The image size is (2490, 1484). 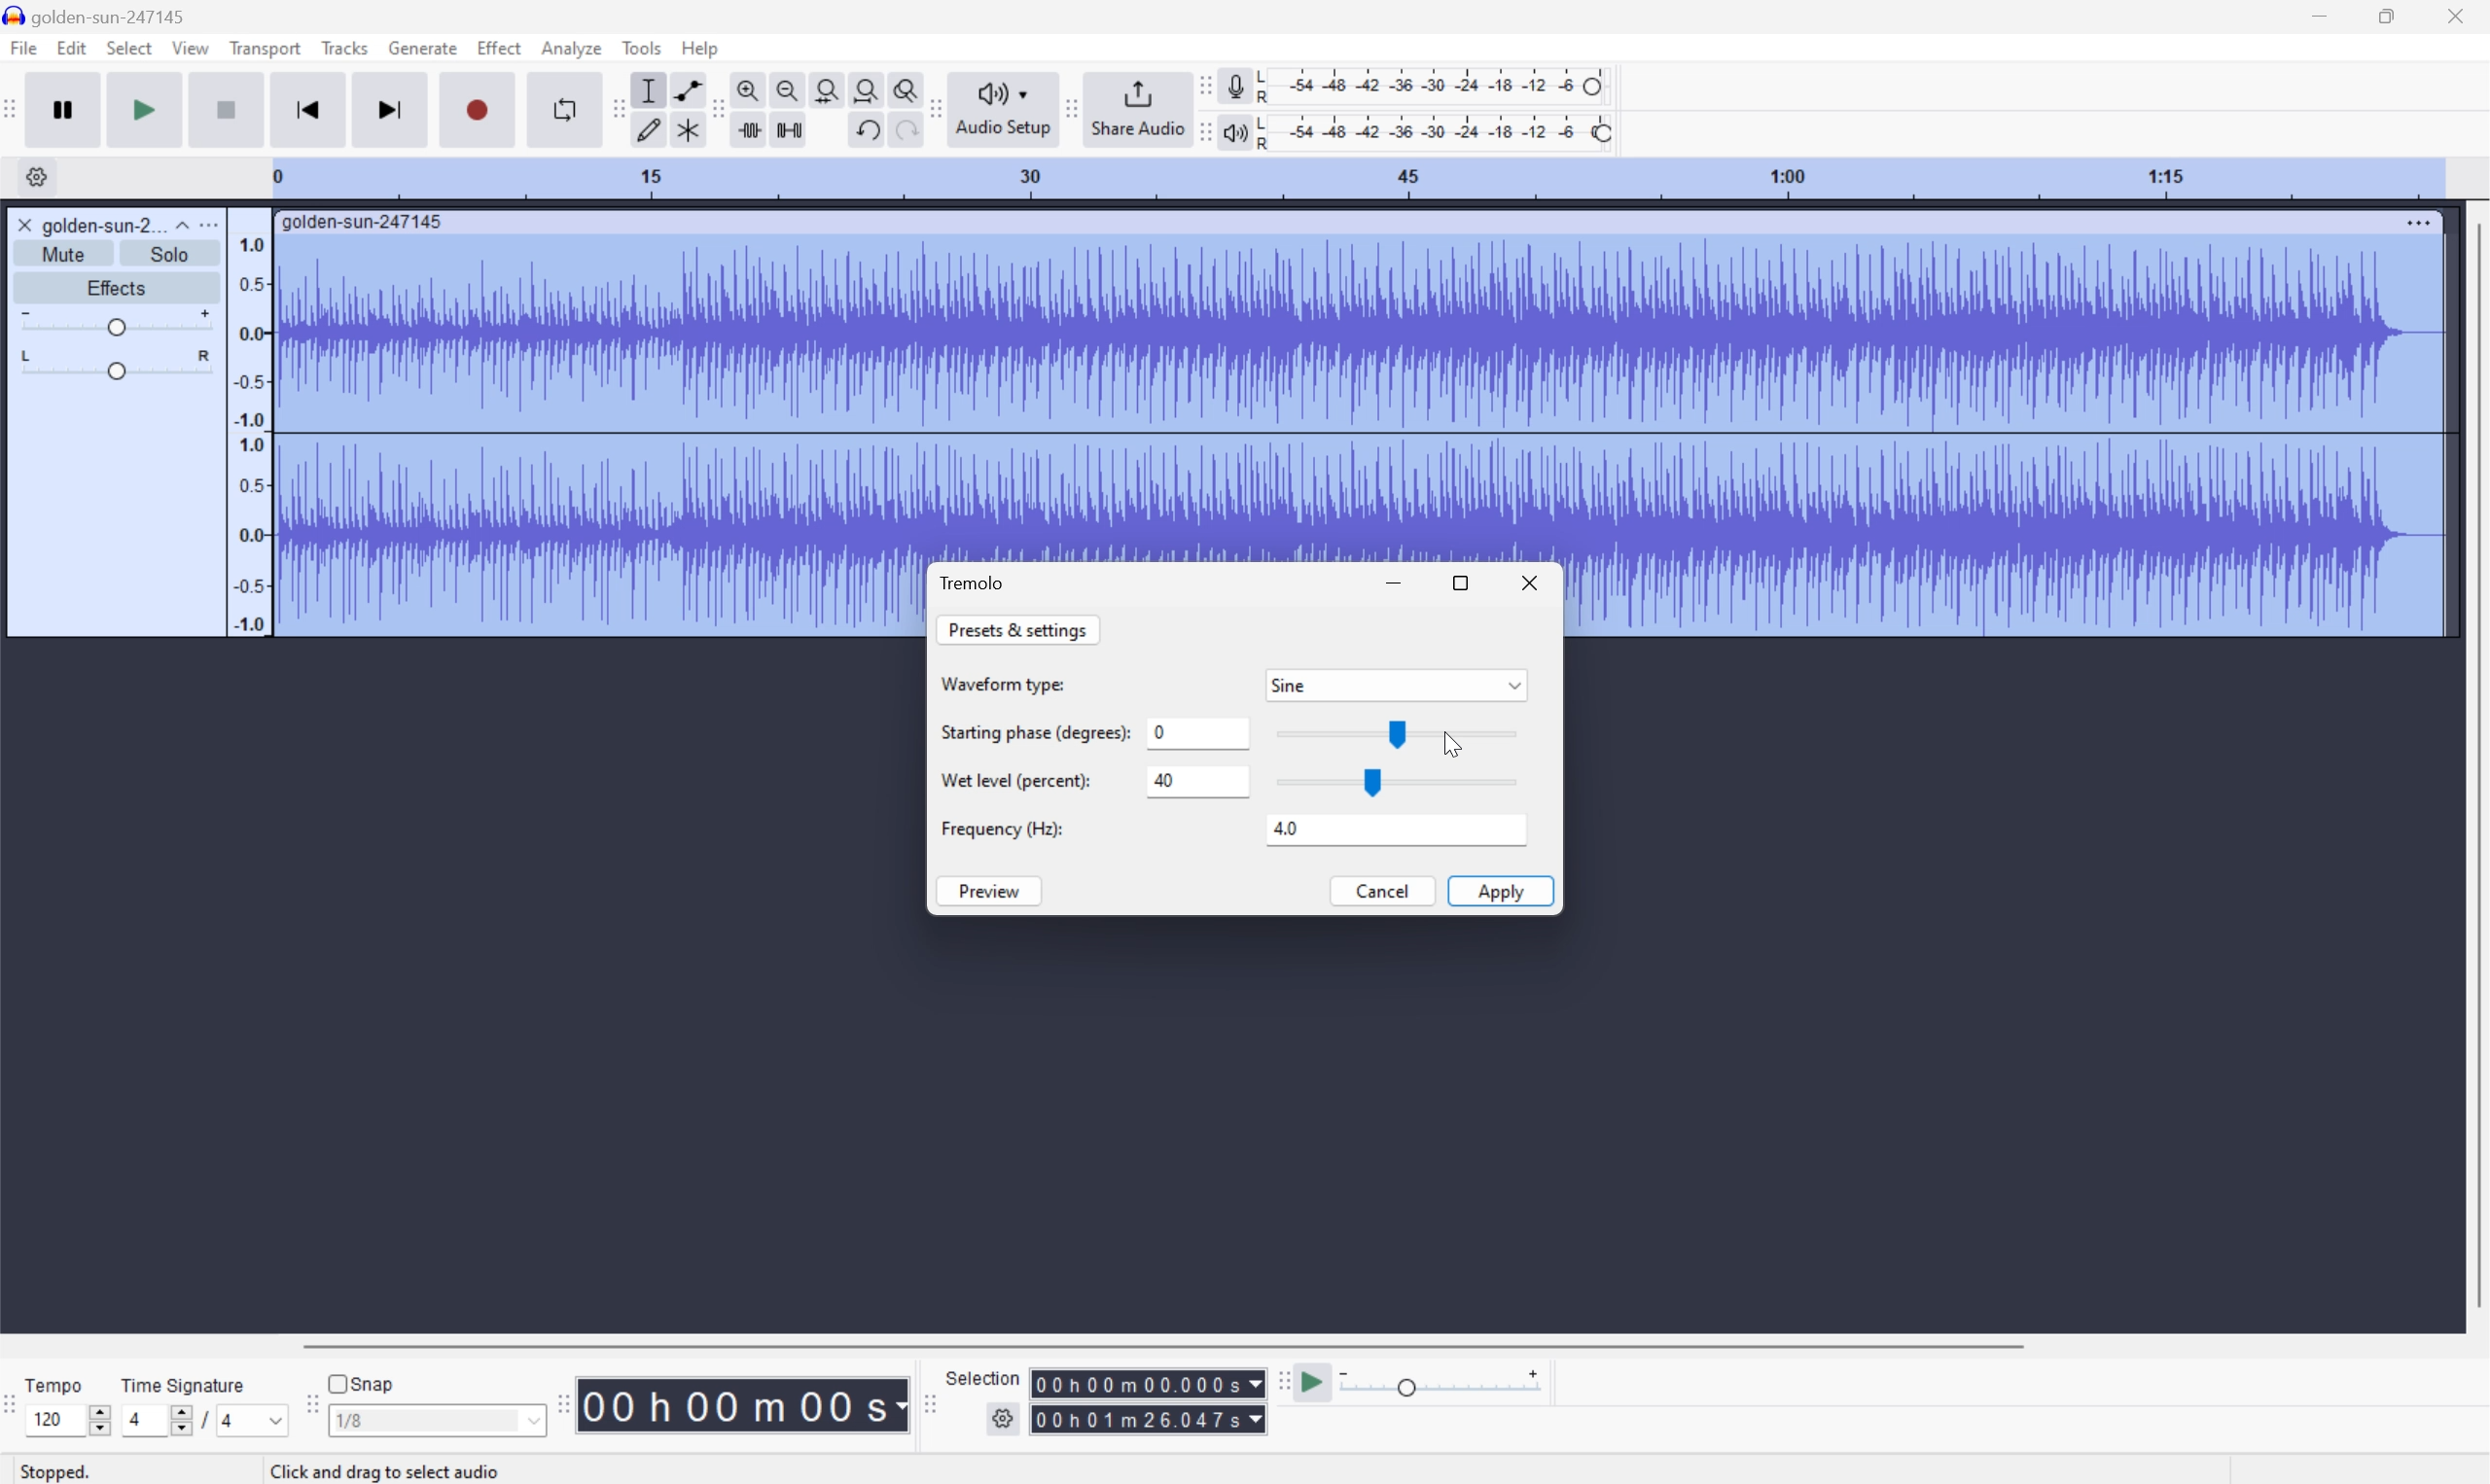 What do you see at coordinates (307, 109) in the screenshot?
I see `Skip to start` at bounding box center [307, 109].